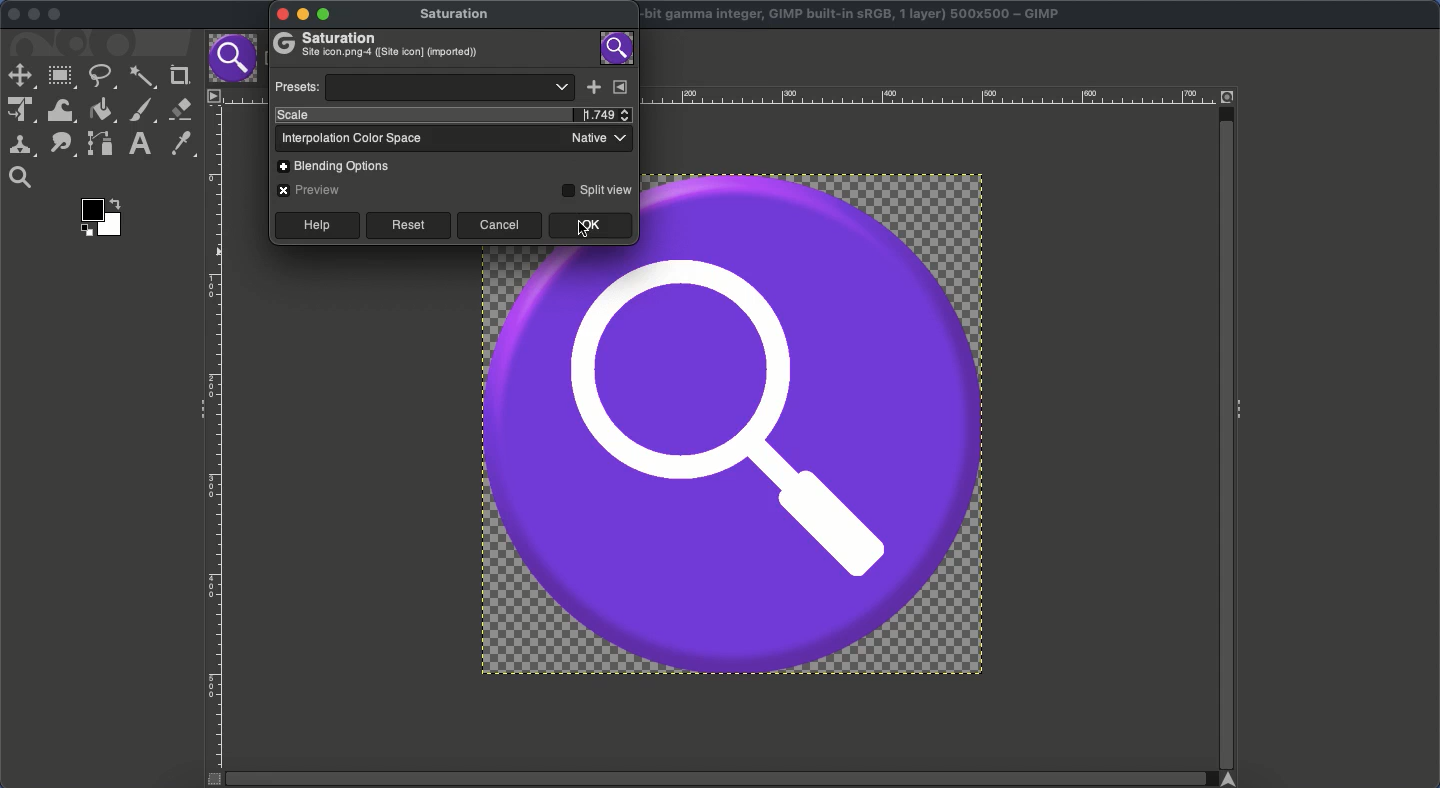  Describe the element at coordinates (327, 15) in the screenshot. I see `maximize` at that location.